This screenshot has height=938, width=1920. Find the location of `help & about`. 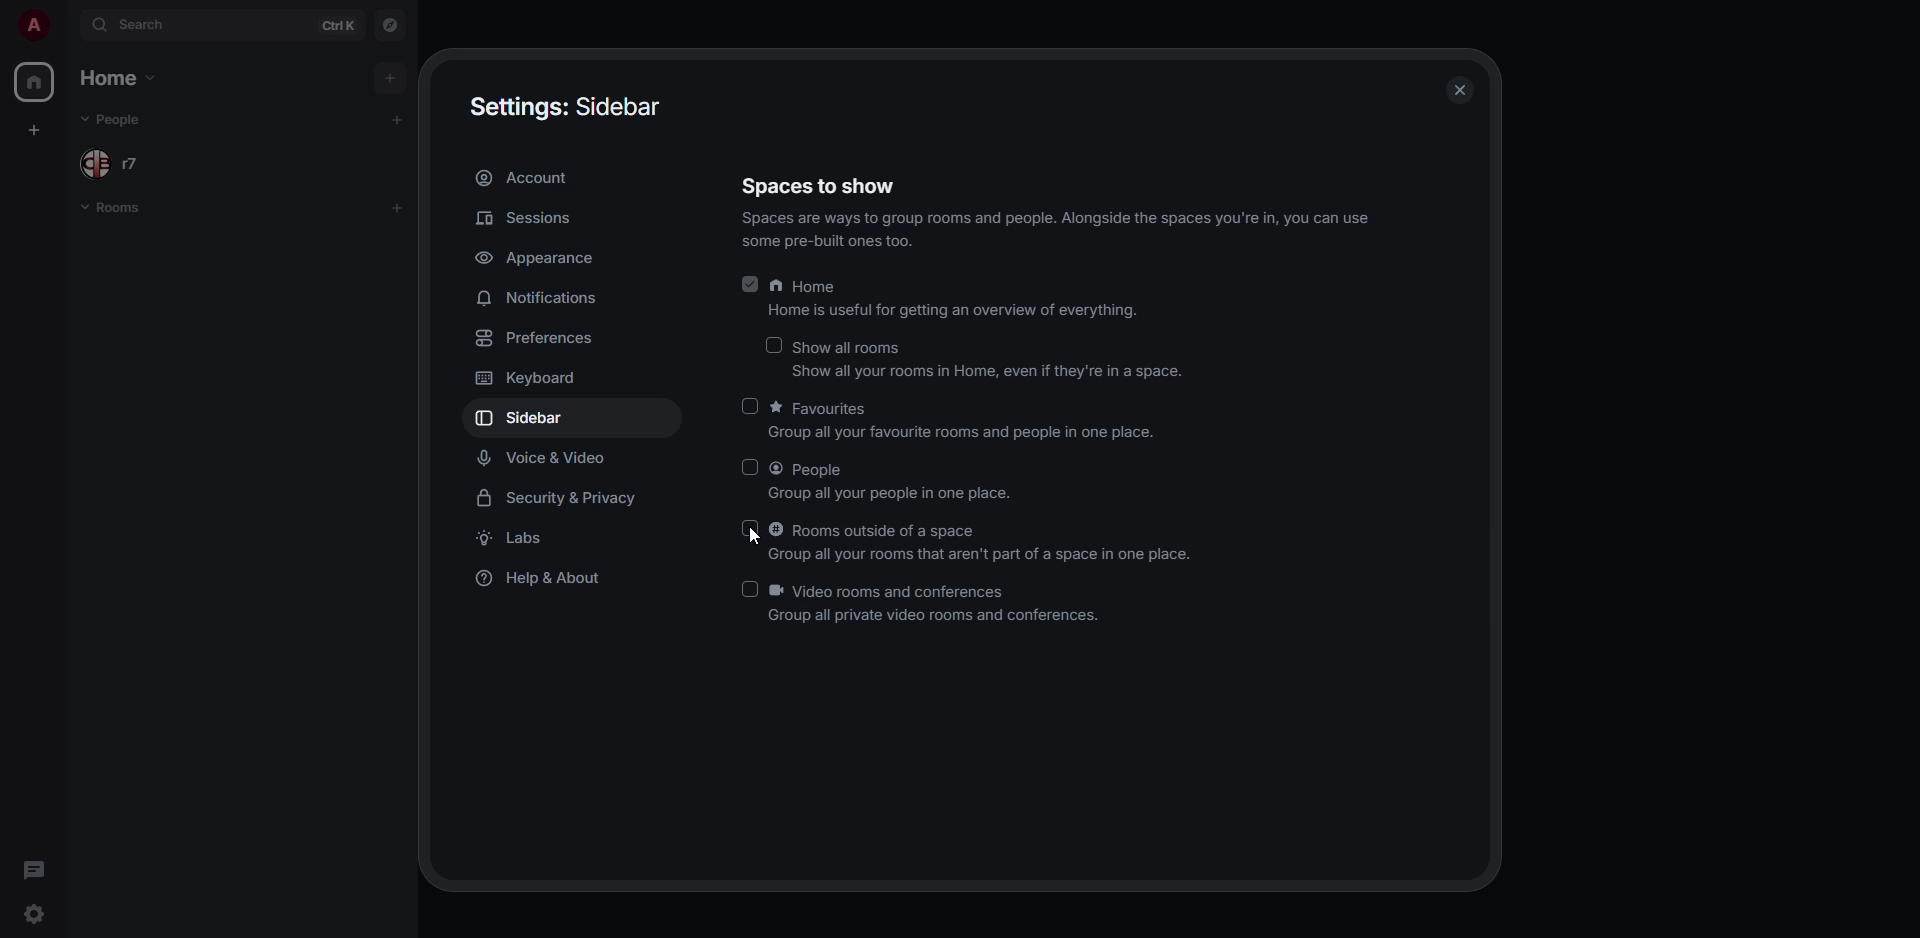

help & about is located at coordinates (546, 580).